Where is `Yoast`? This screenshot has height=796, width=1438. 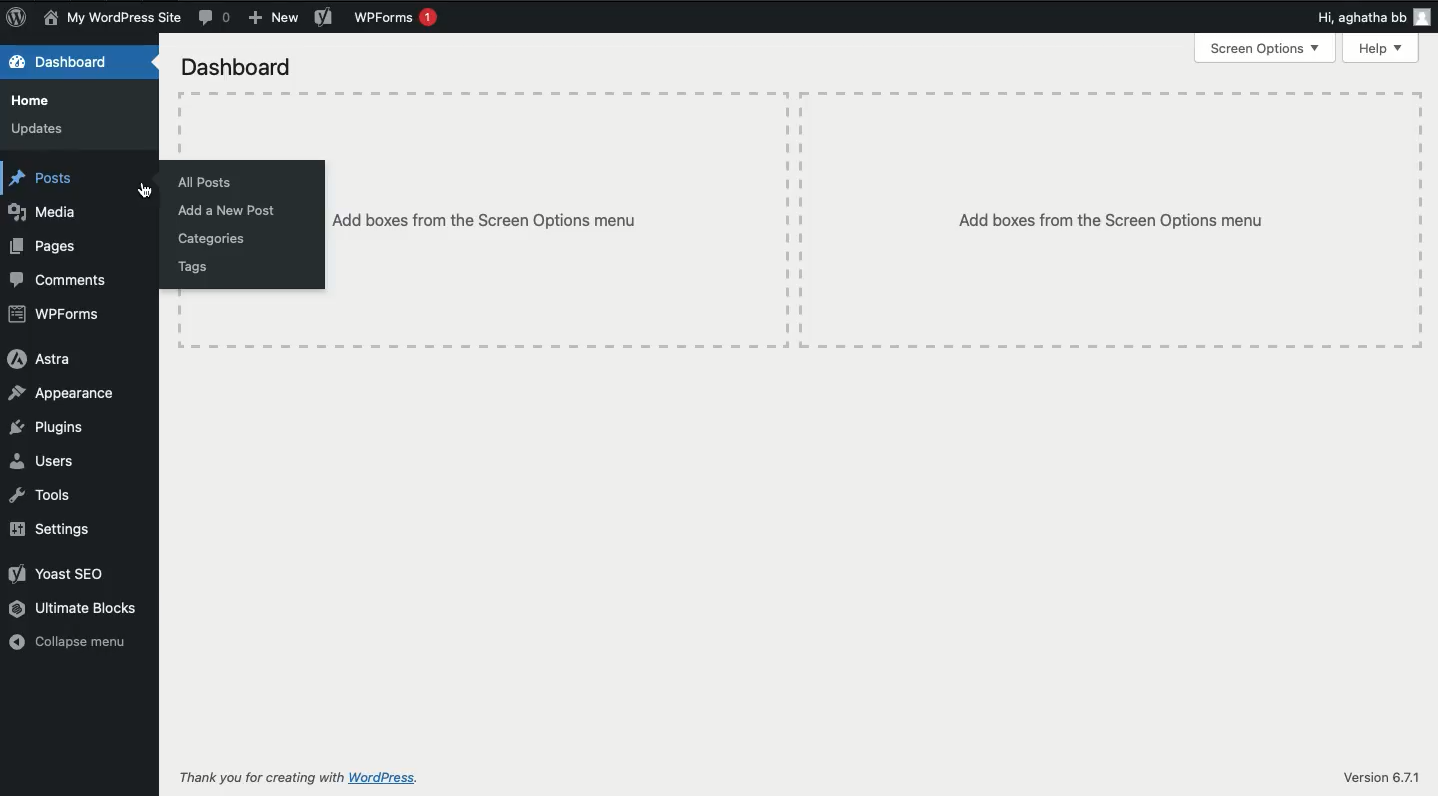
Yoast is located at coordinates (62, 575).